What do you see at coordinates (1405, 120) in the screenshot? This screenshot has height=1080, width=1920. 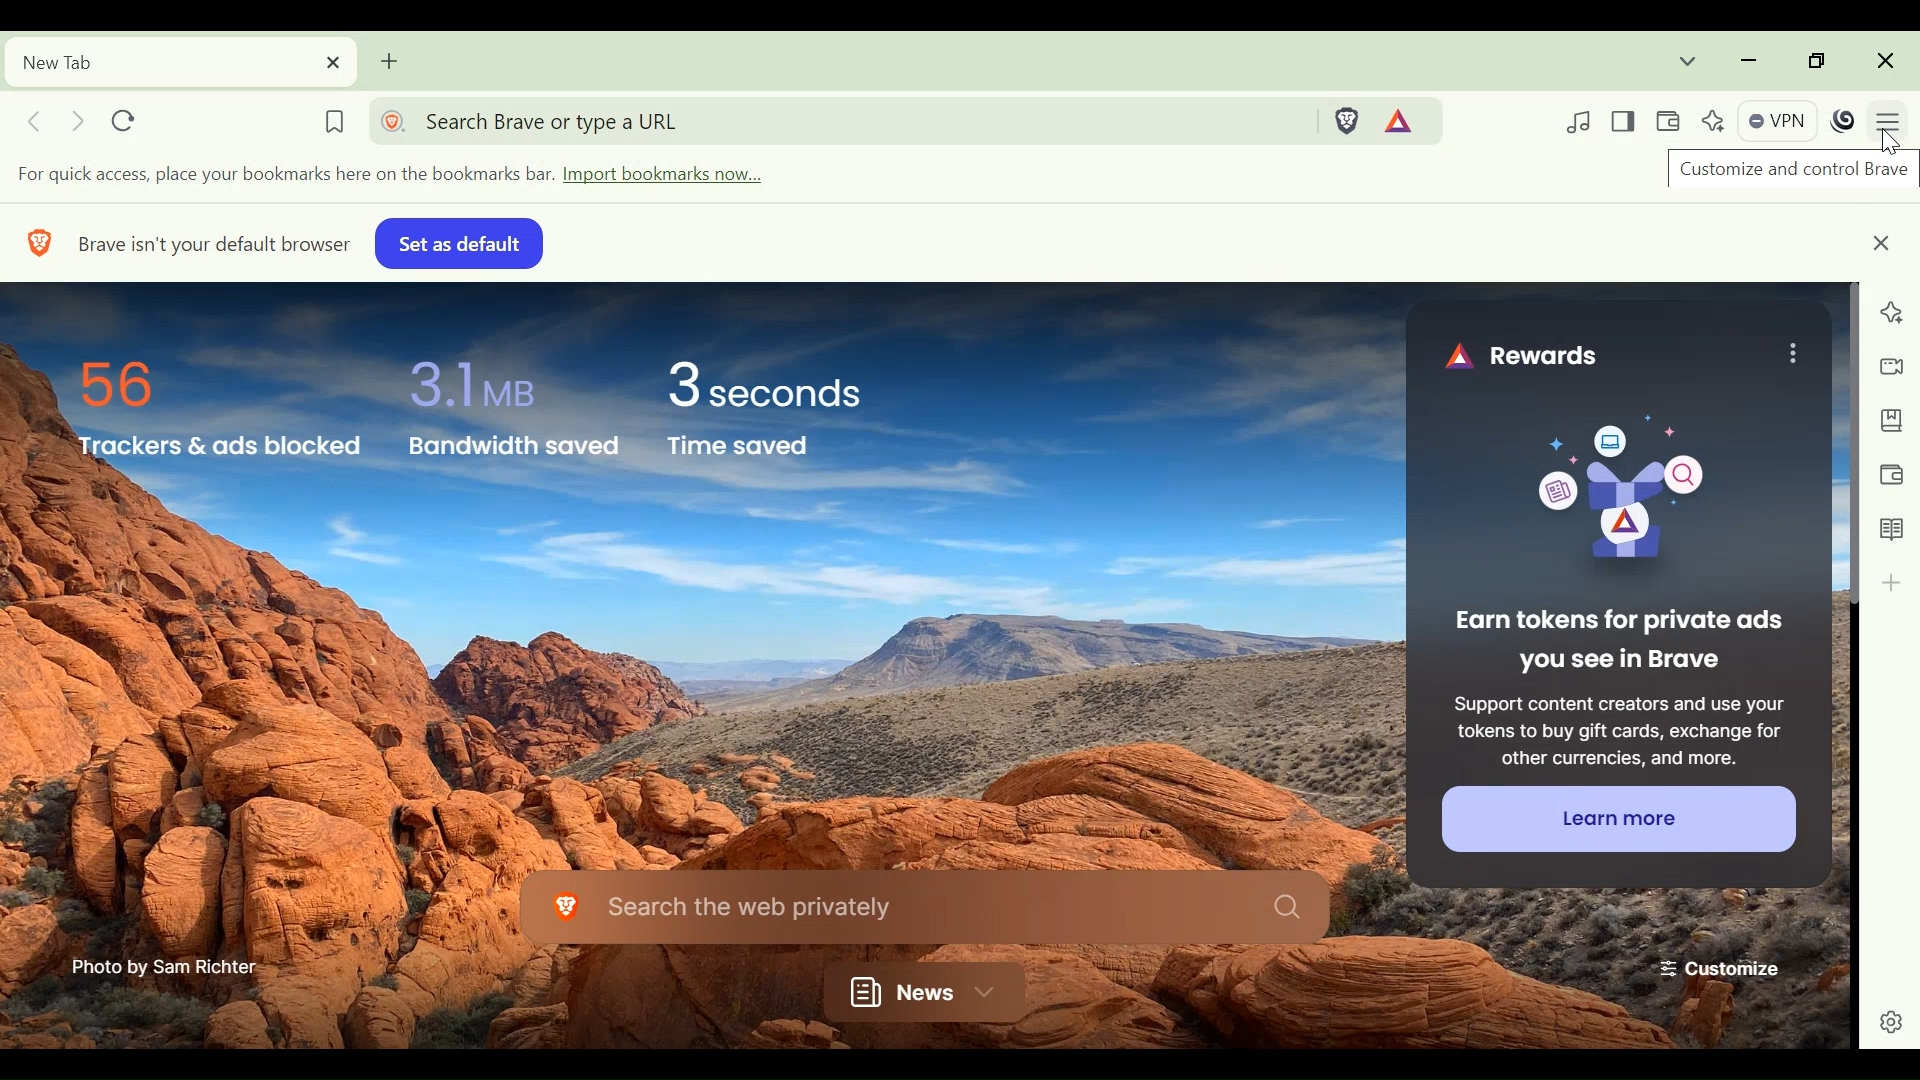 I see `Tokens` at bounding box center [1405, 120].